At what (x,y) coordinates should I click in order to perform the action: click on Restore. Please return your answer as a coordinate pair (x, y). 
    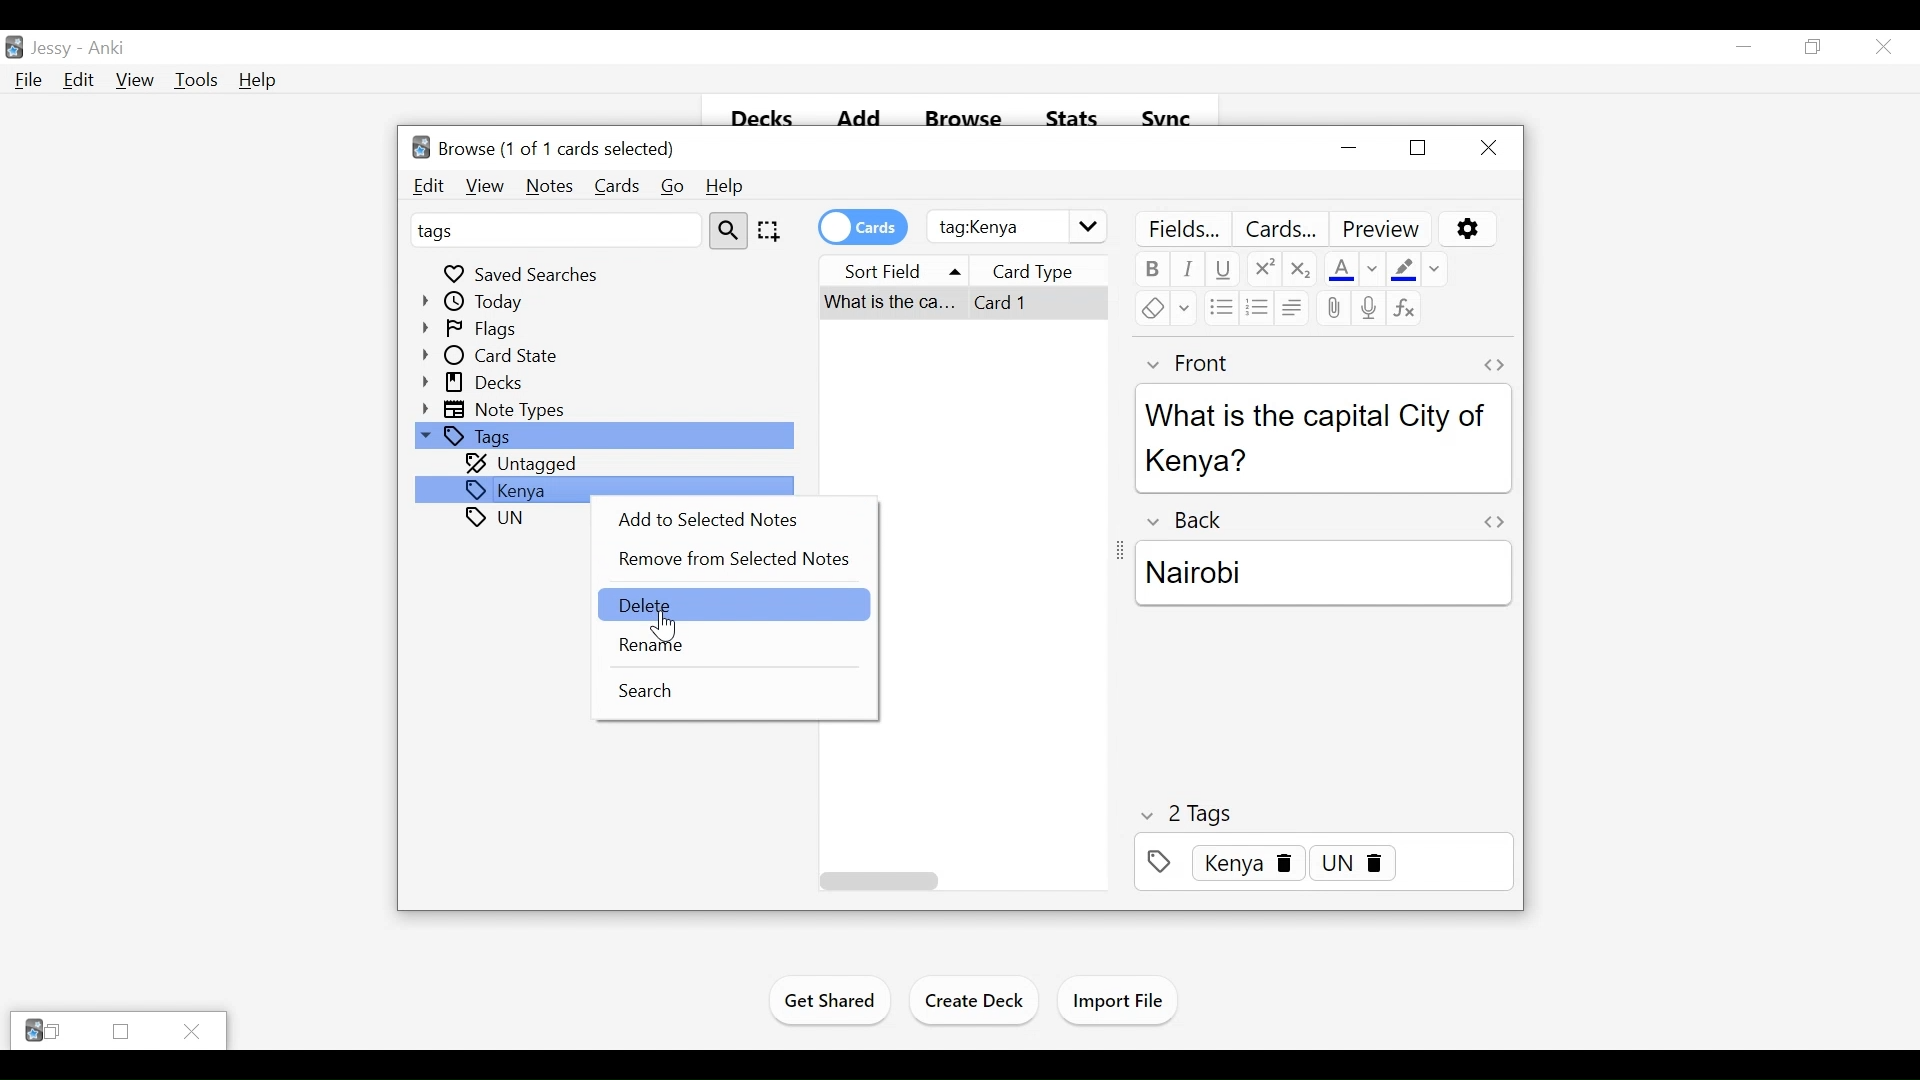
    Looking at the image, I should click on (1417, 147).